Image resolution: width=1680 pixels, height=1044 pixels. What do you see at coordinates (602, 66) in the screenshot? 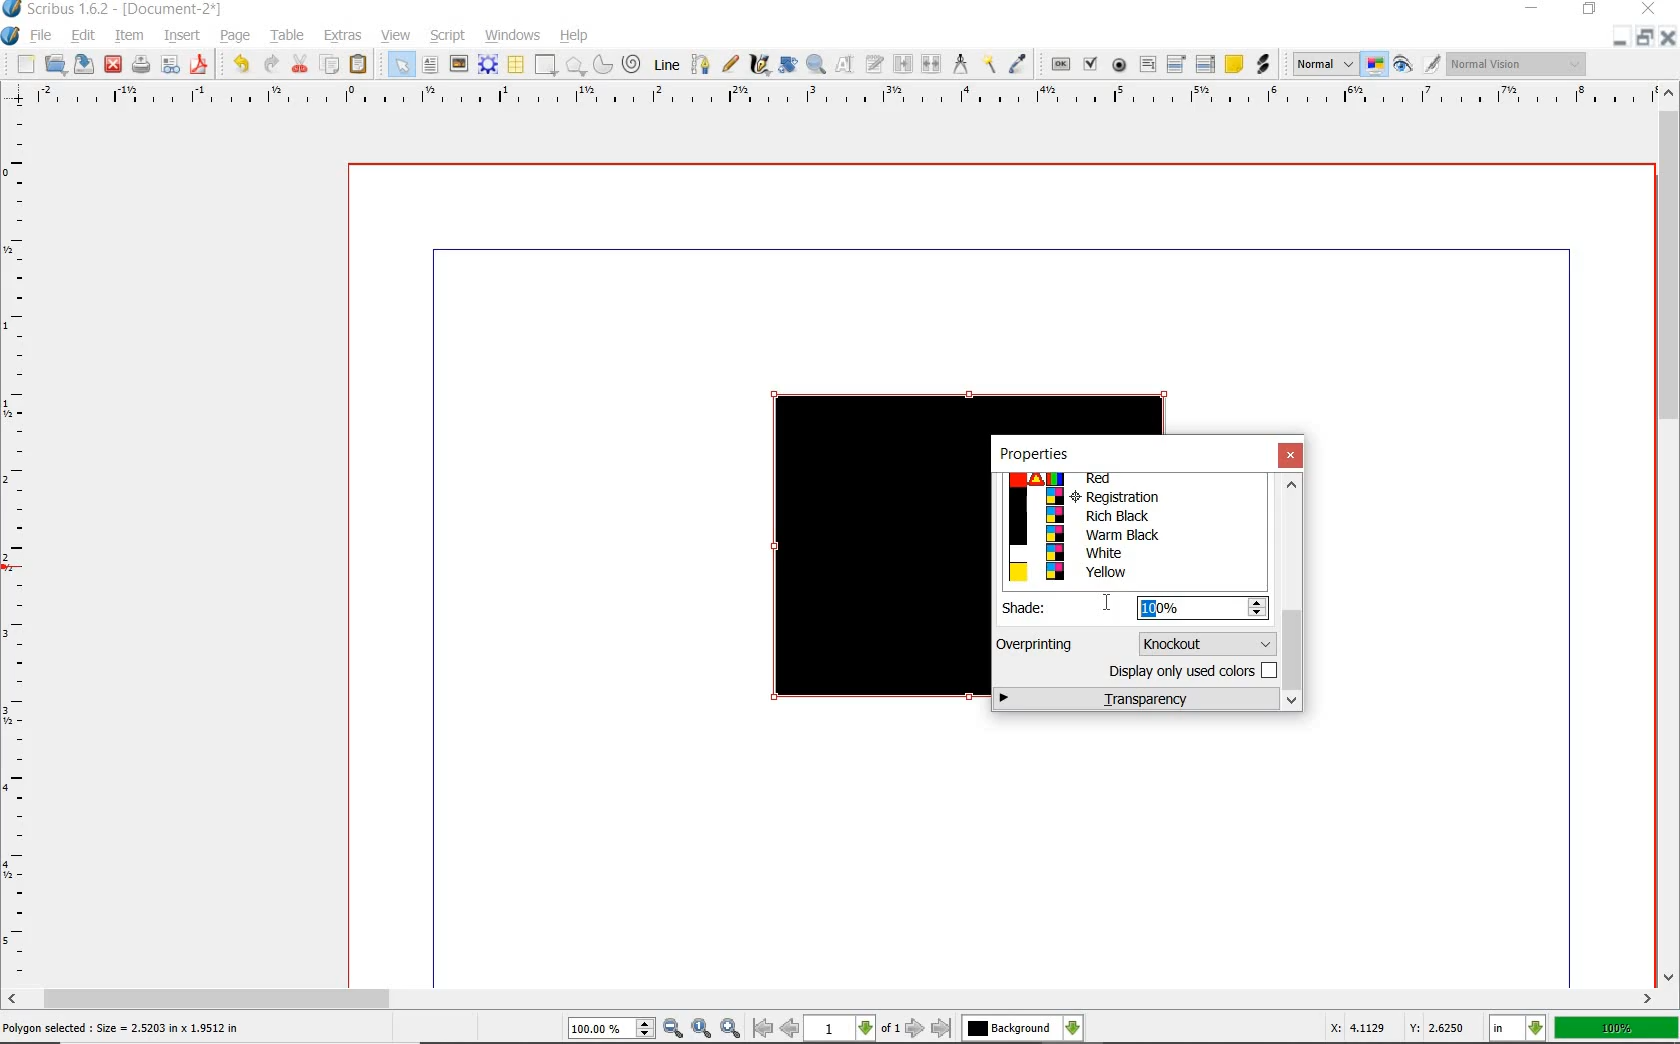
I see `arc` at bounding box center [602, 66].